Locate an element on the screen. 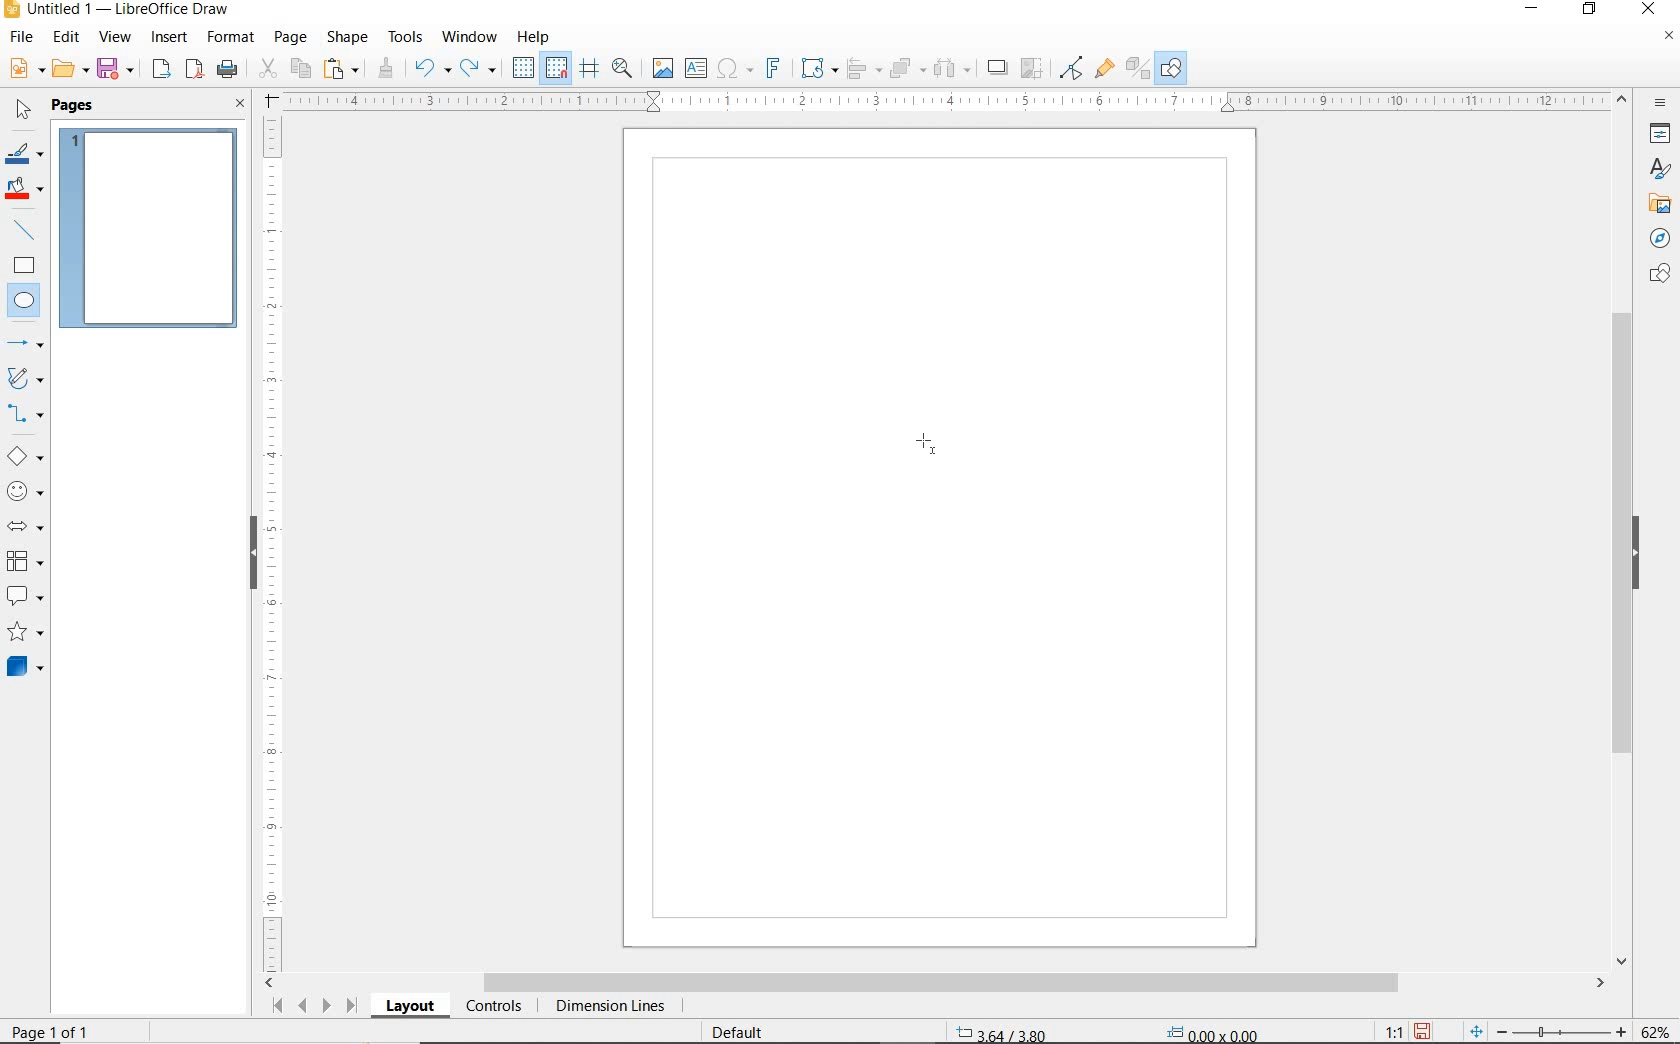 The height and width of the screenshot is (1044, 1680). CURVES AND POLYGONS is located at coordinates (24, 380).